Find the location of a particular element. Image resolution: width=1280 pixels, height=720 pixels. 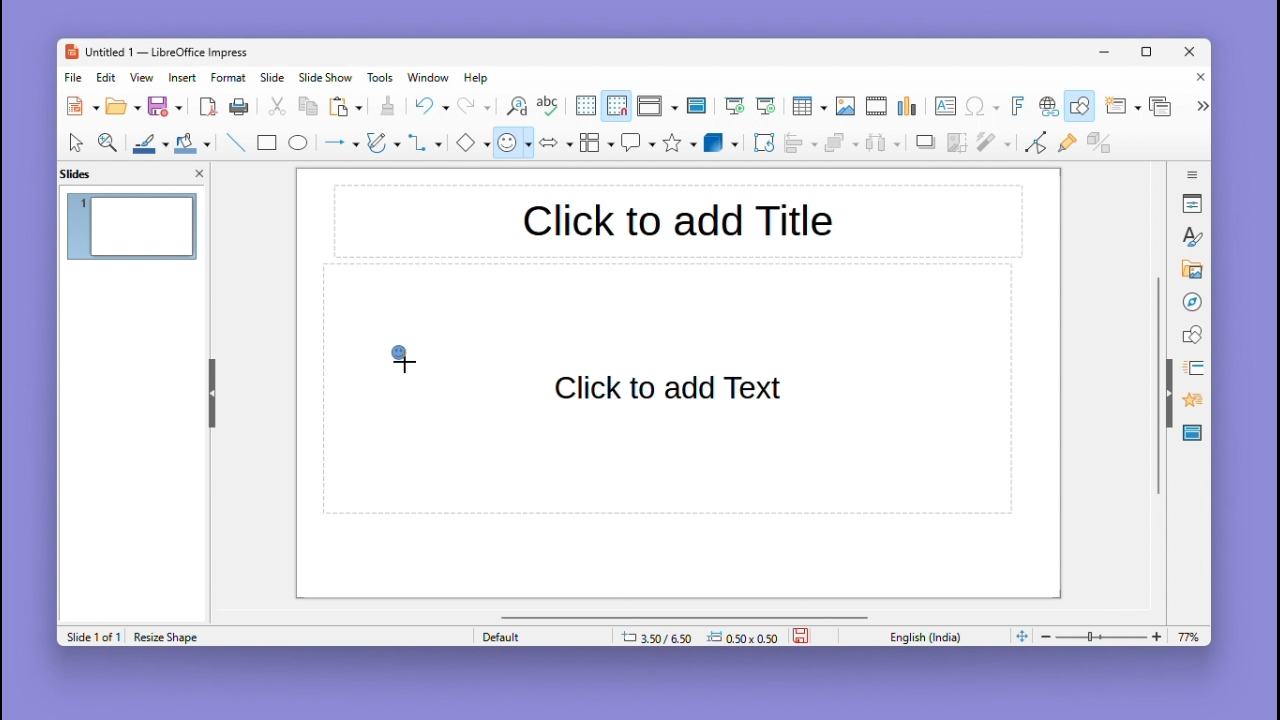

Properties is located at coordinates (1194, 203).